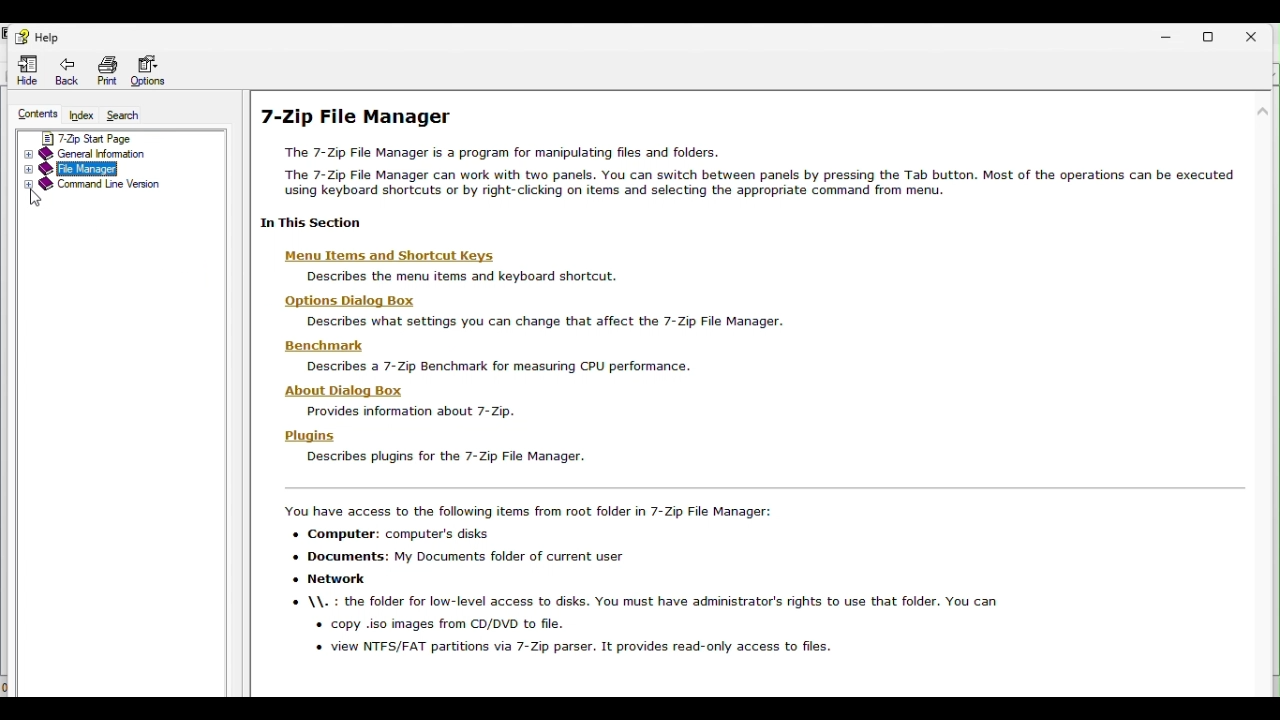  Describe the element at coordinates (153, 73) in the screenshot. I see `Options` at that location.